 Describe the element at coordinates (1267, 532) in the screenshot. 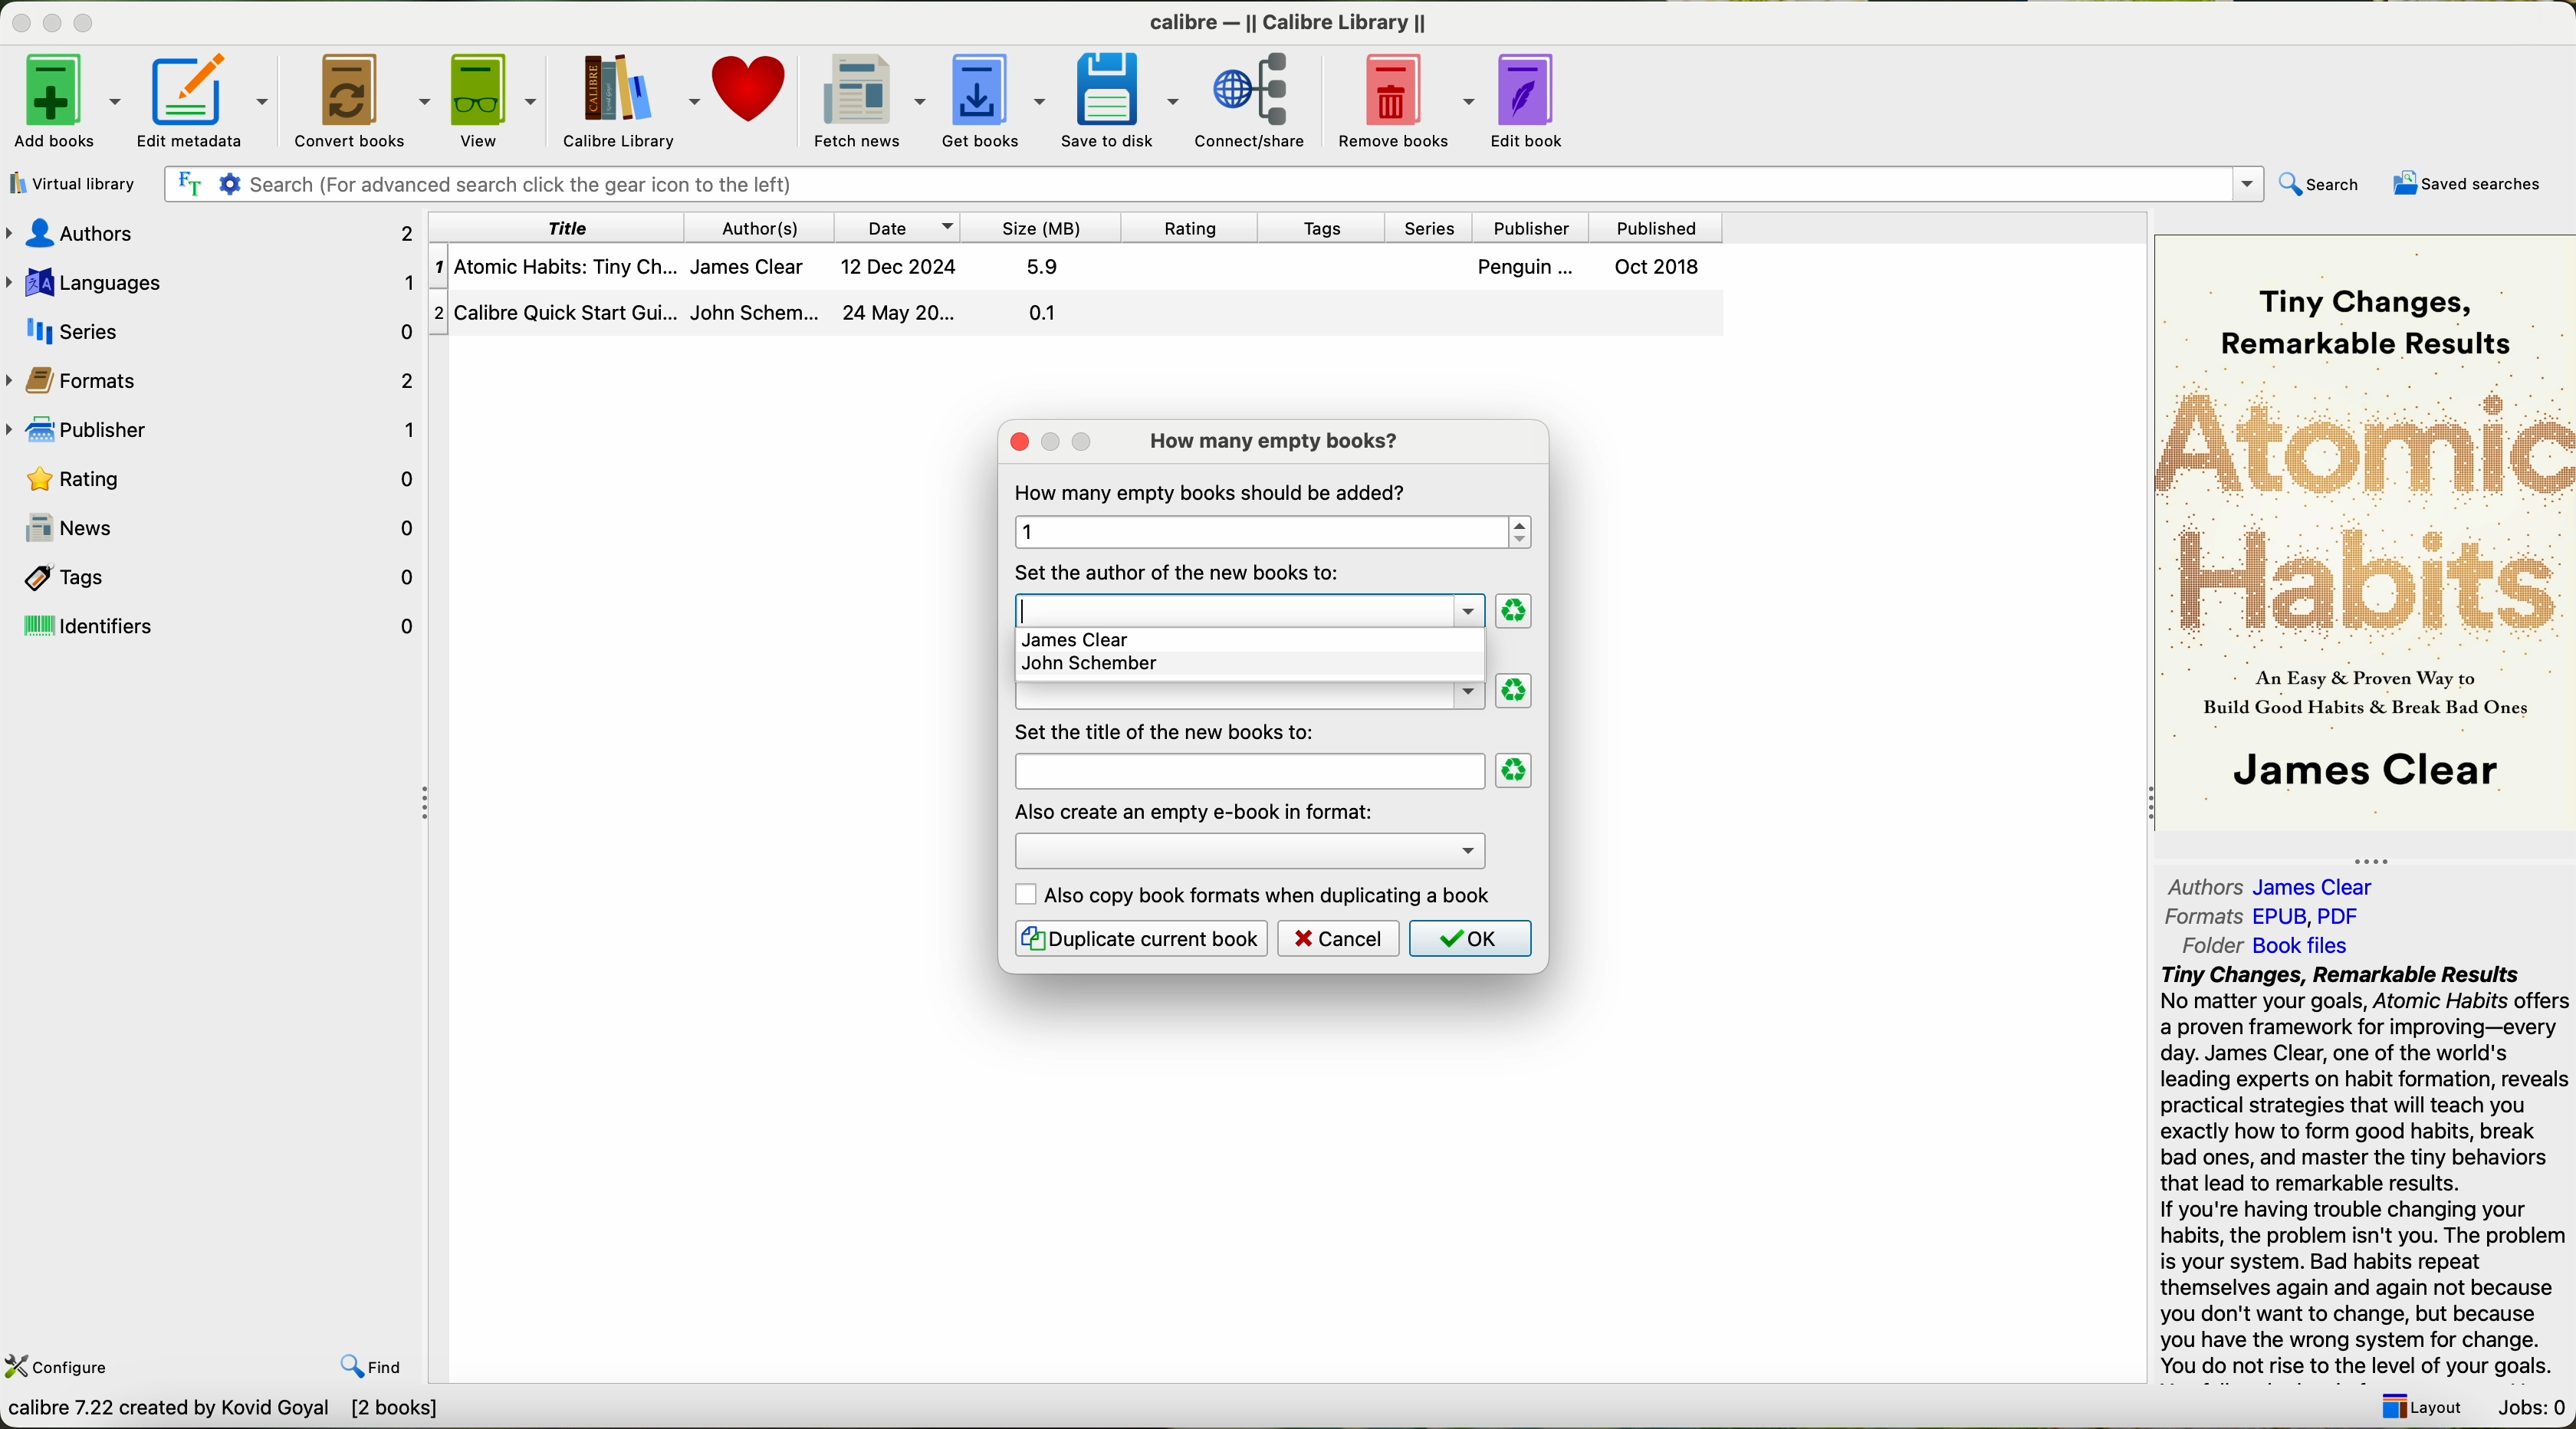

I see `1` at that location.